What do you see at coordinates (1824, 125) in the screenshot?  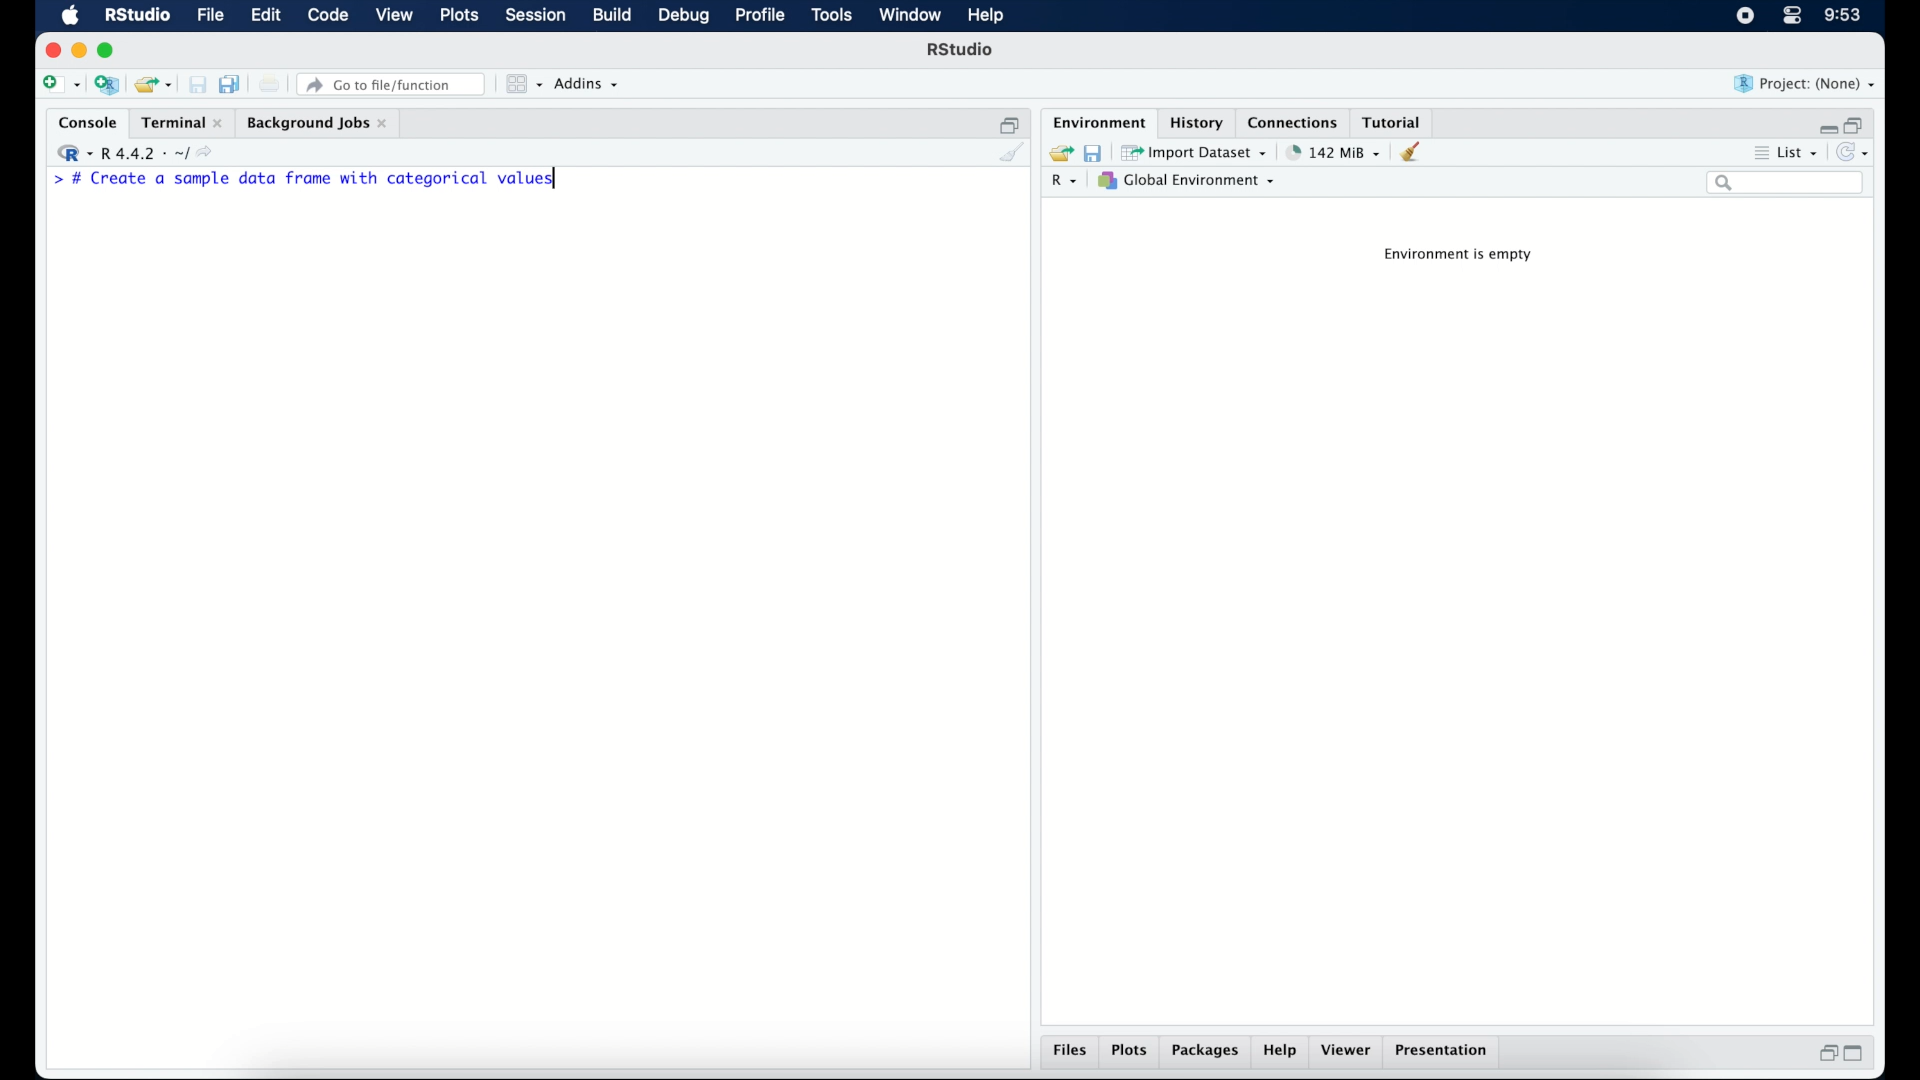 I see `minimize` at bounding box center [1824, 125].